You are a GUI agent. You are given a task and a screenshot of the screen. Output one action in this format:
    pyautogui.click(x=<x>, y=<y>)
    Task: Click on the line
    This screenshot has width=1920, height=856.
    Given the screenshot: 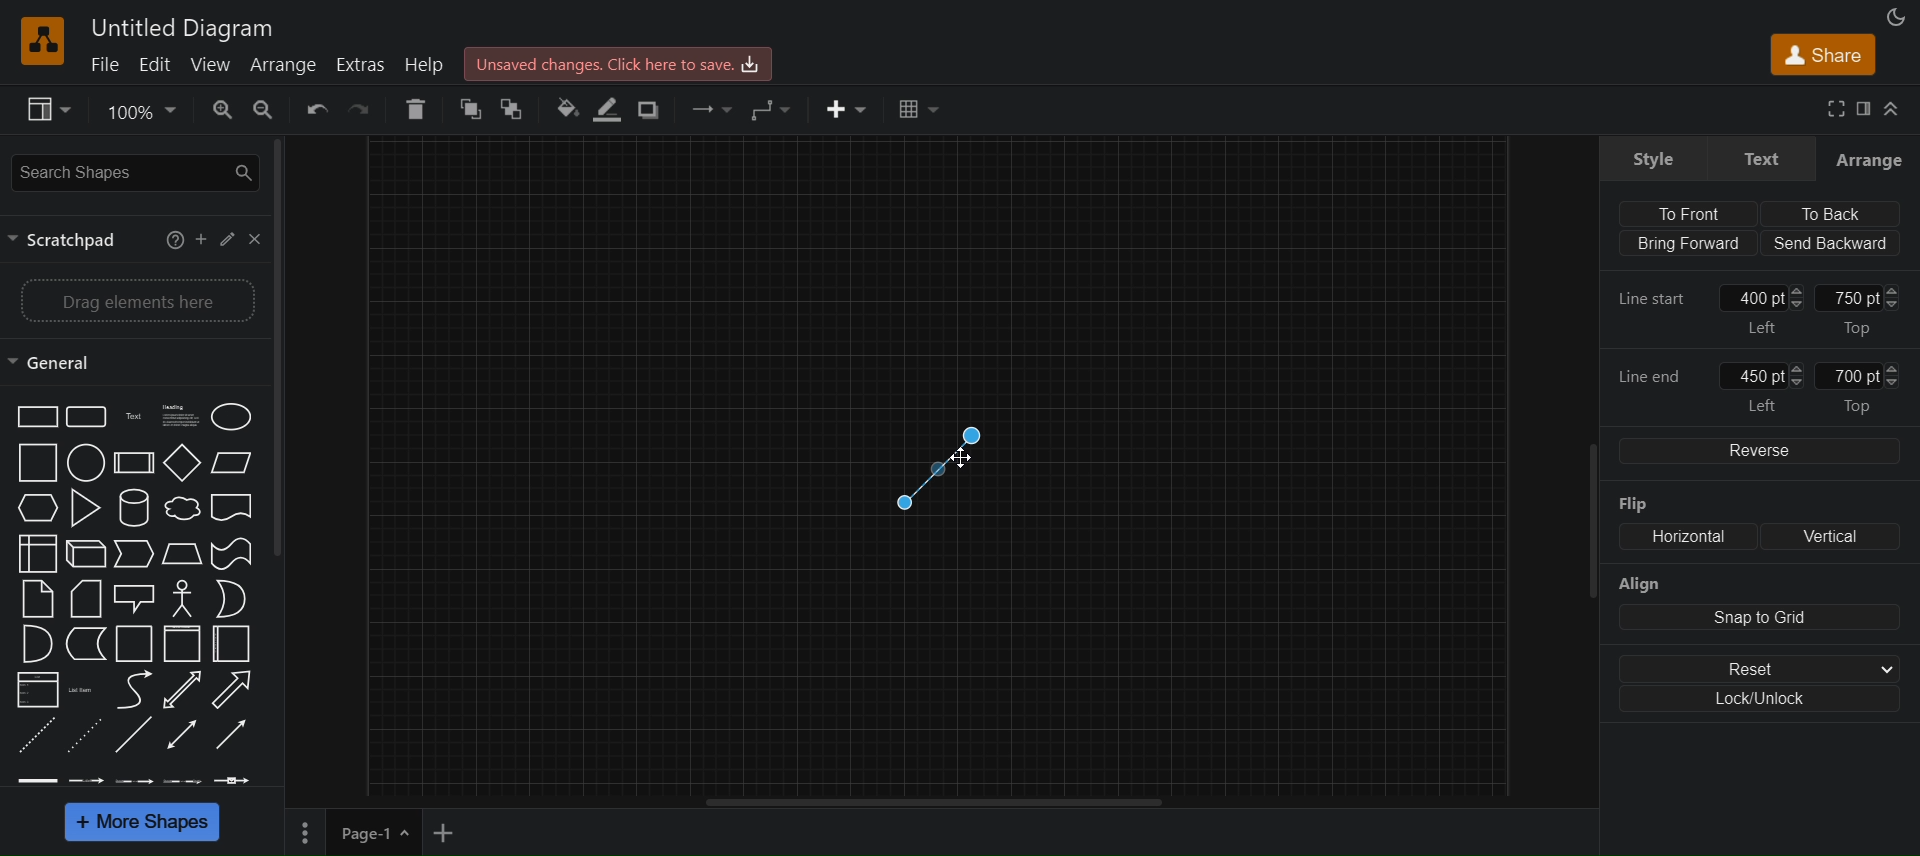 What is the action you would take?
    pyautogui.click(x=134, y=737)
    